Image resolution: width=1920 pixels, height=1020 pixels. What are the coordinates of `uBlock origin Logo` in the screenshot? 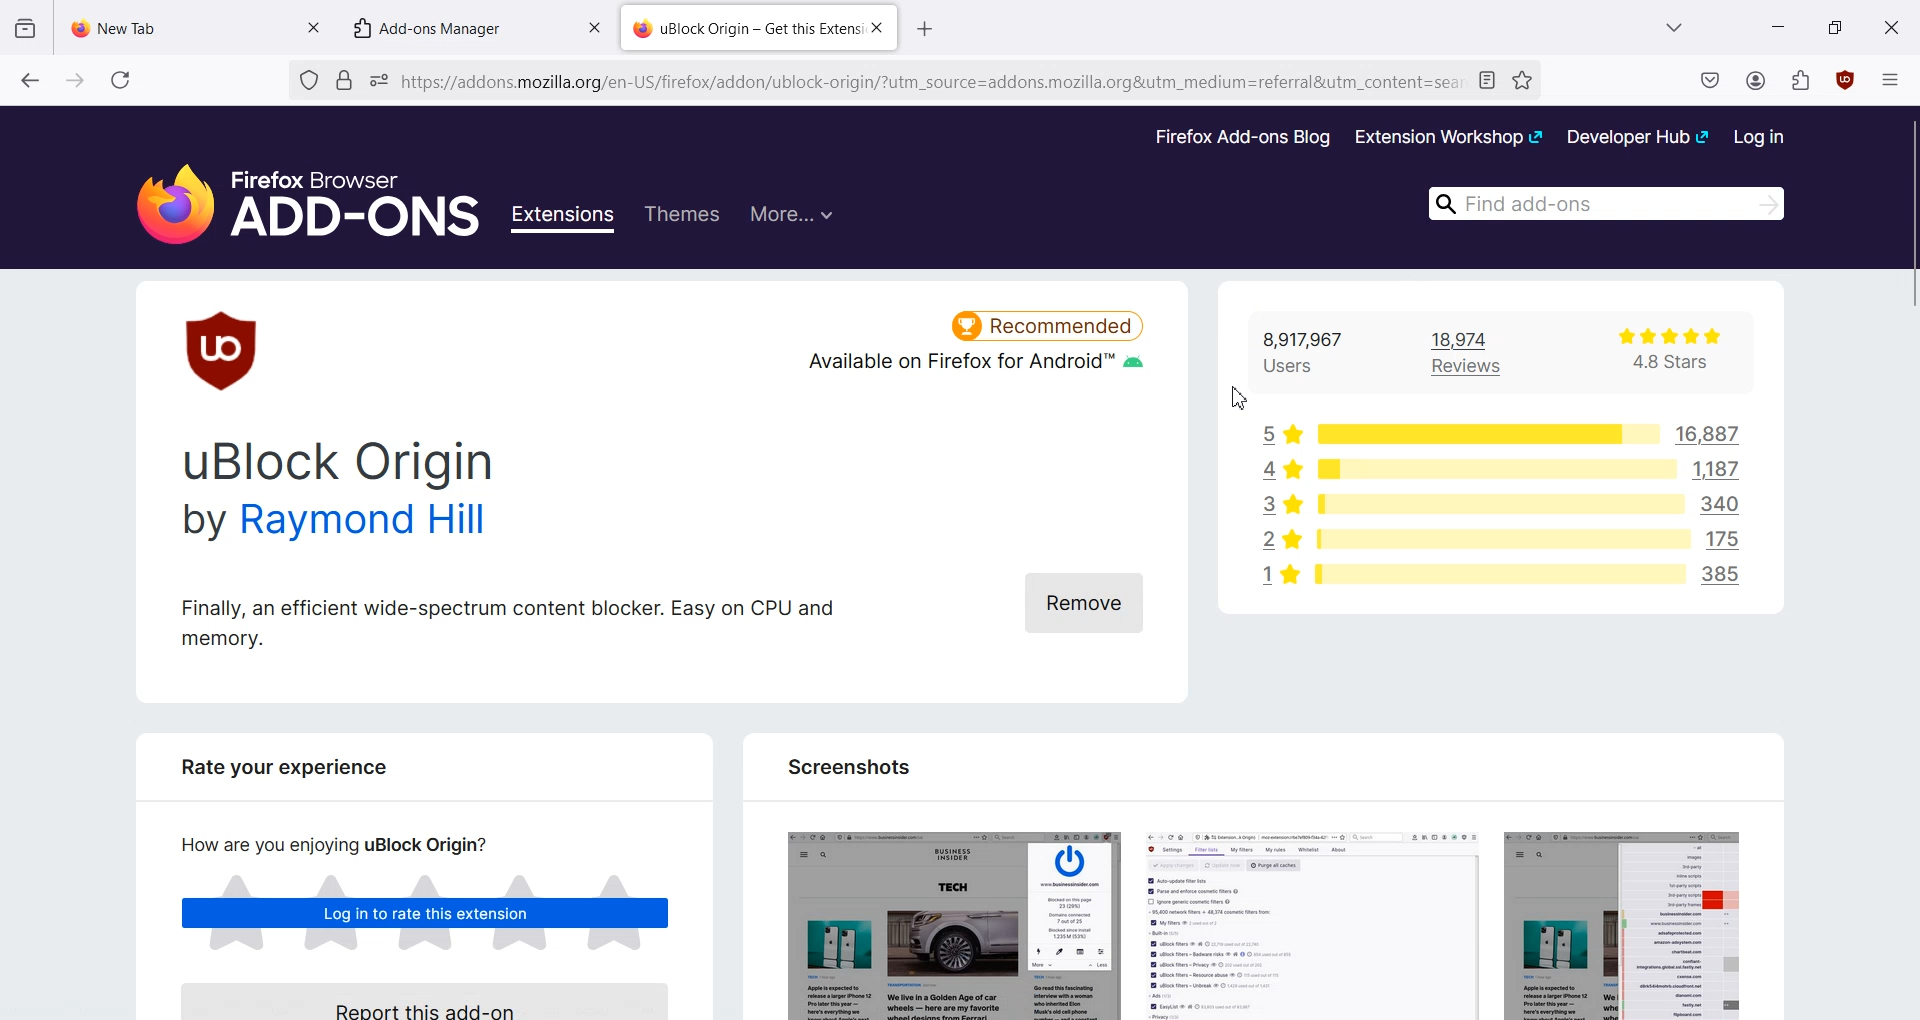 It's located at (224, 350).